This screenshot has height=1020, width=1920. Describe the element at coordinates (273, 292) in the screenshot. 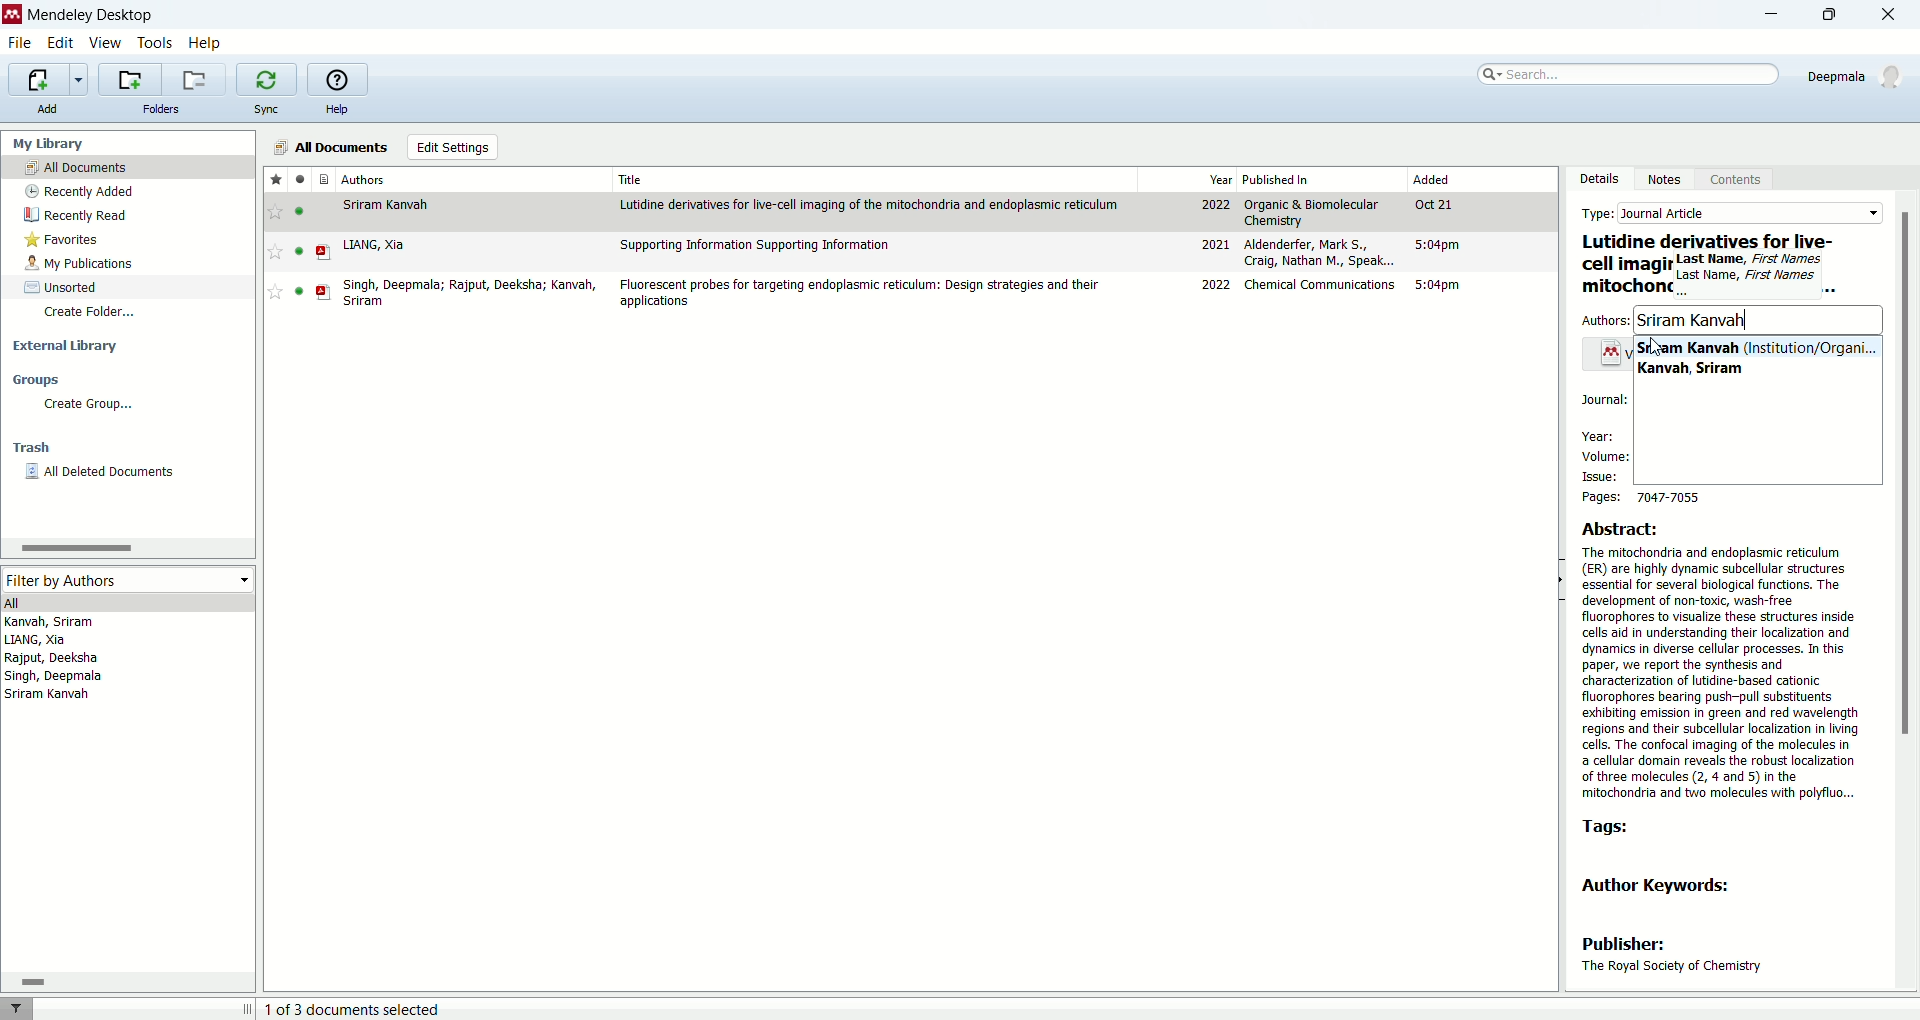

I see `Favourite` at that location.